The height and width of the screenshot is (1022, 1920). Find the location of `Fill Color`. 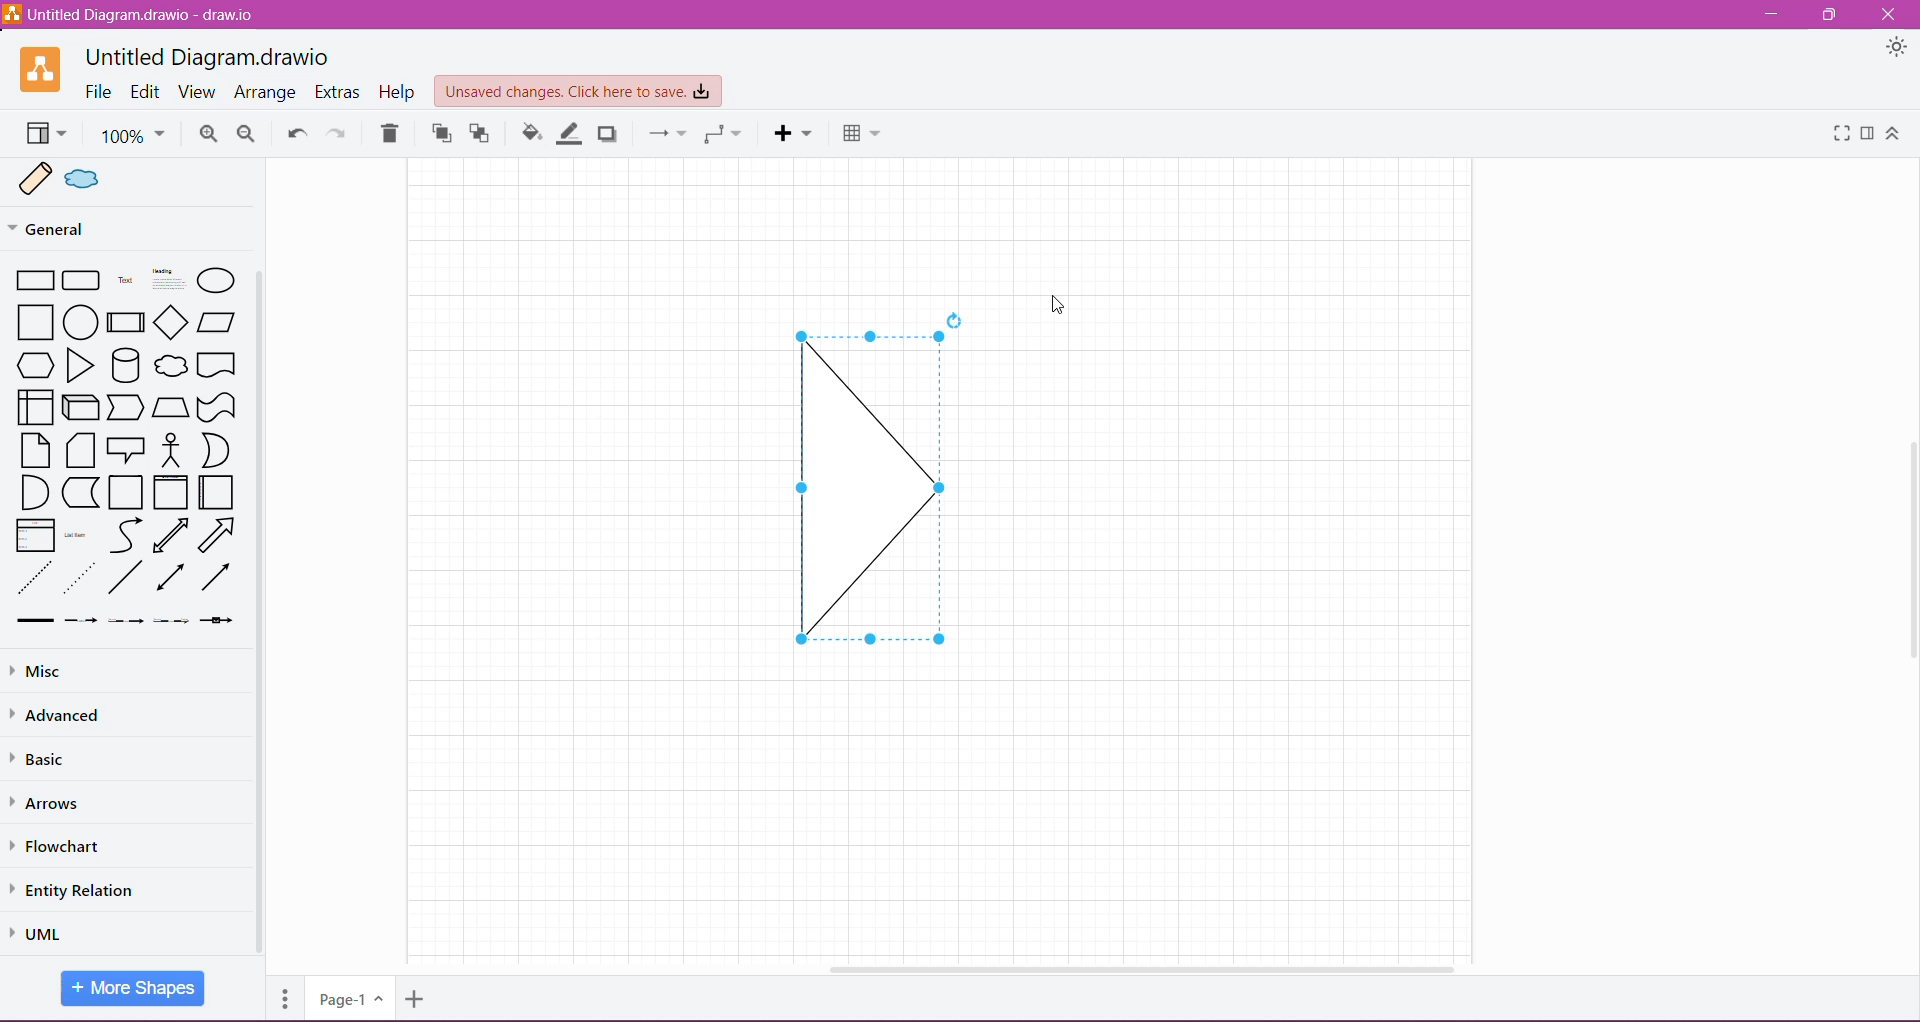

Fill Color is located at coordinates (528, 134).